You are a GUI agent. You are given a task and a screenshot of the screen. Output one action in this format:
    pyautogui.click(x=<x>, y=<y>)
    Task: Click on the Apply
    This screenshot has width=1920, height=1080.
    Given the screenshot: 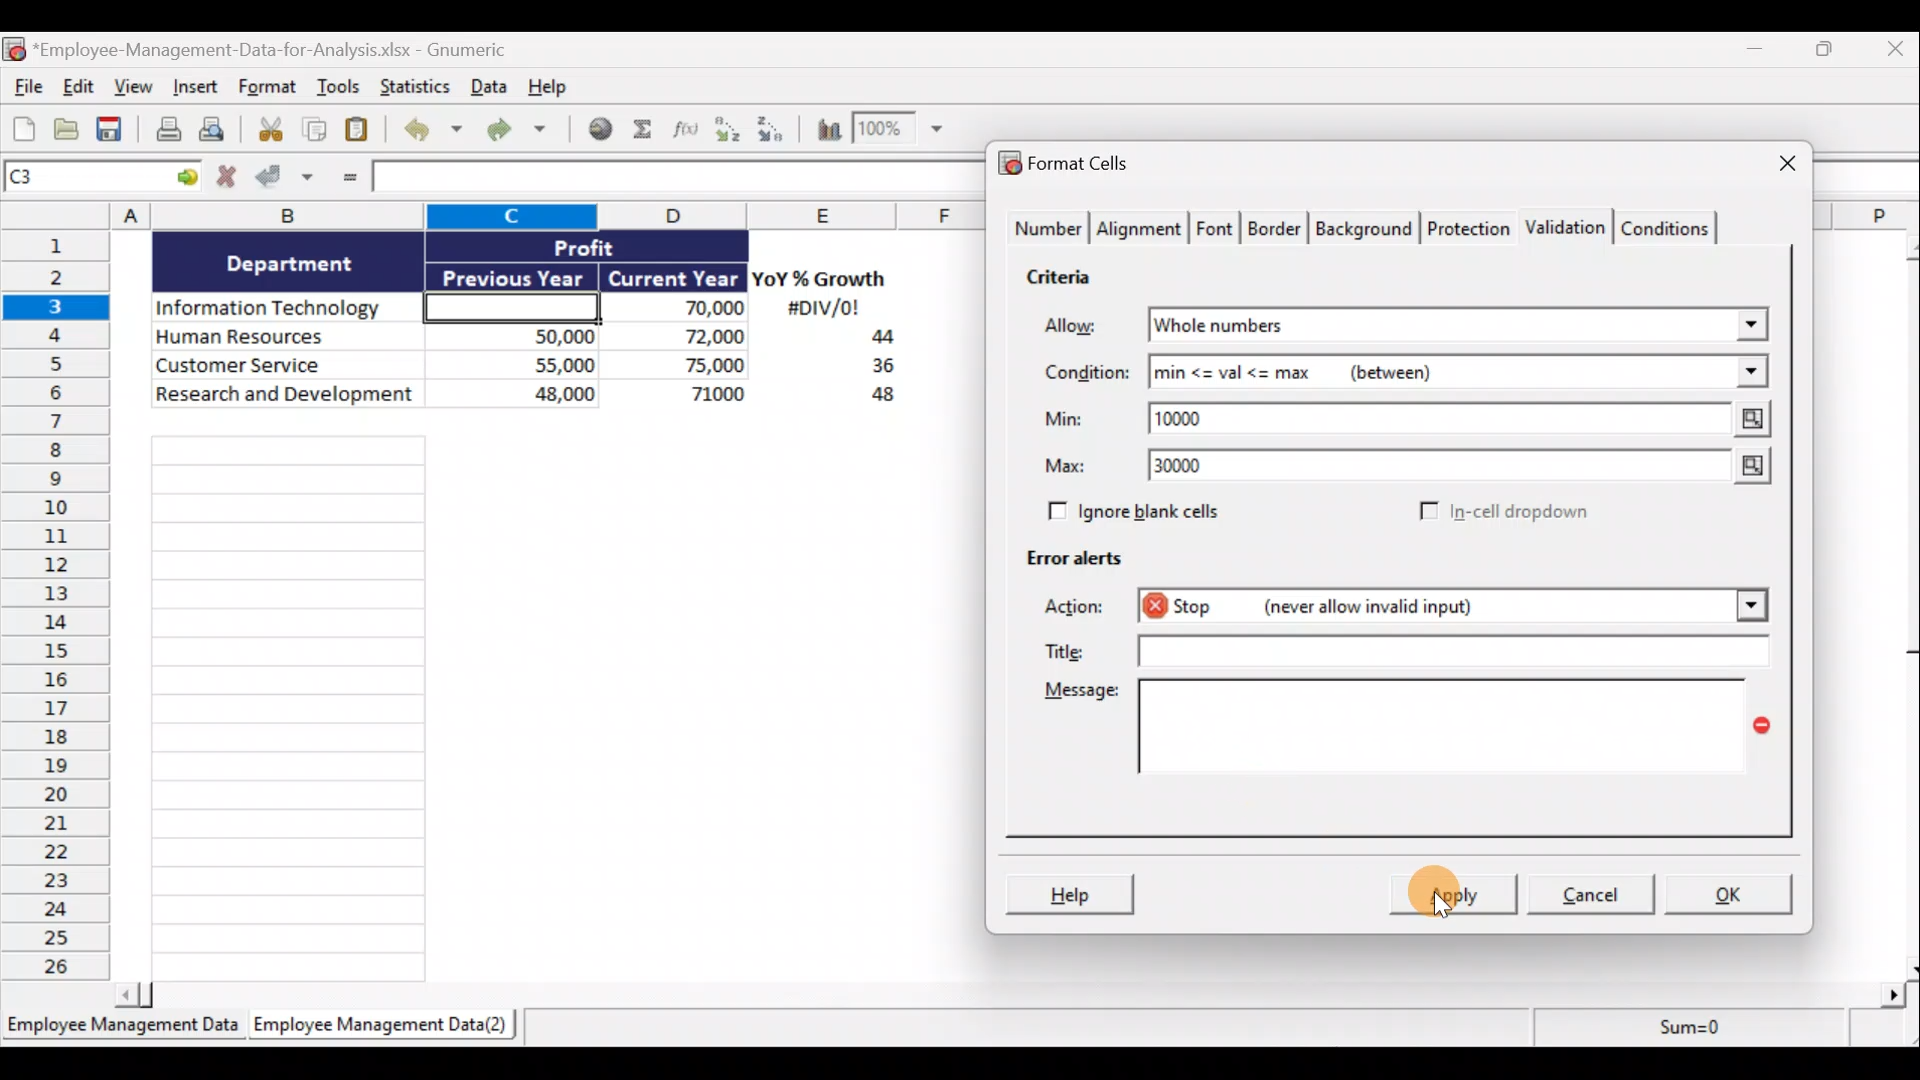 What is the action you would take?
    pyautogui.click(x=1455, y=896)
    